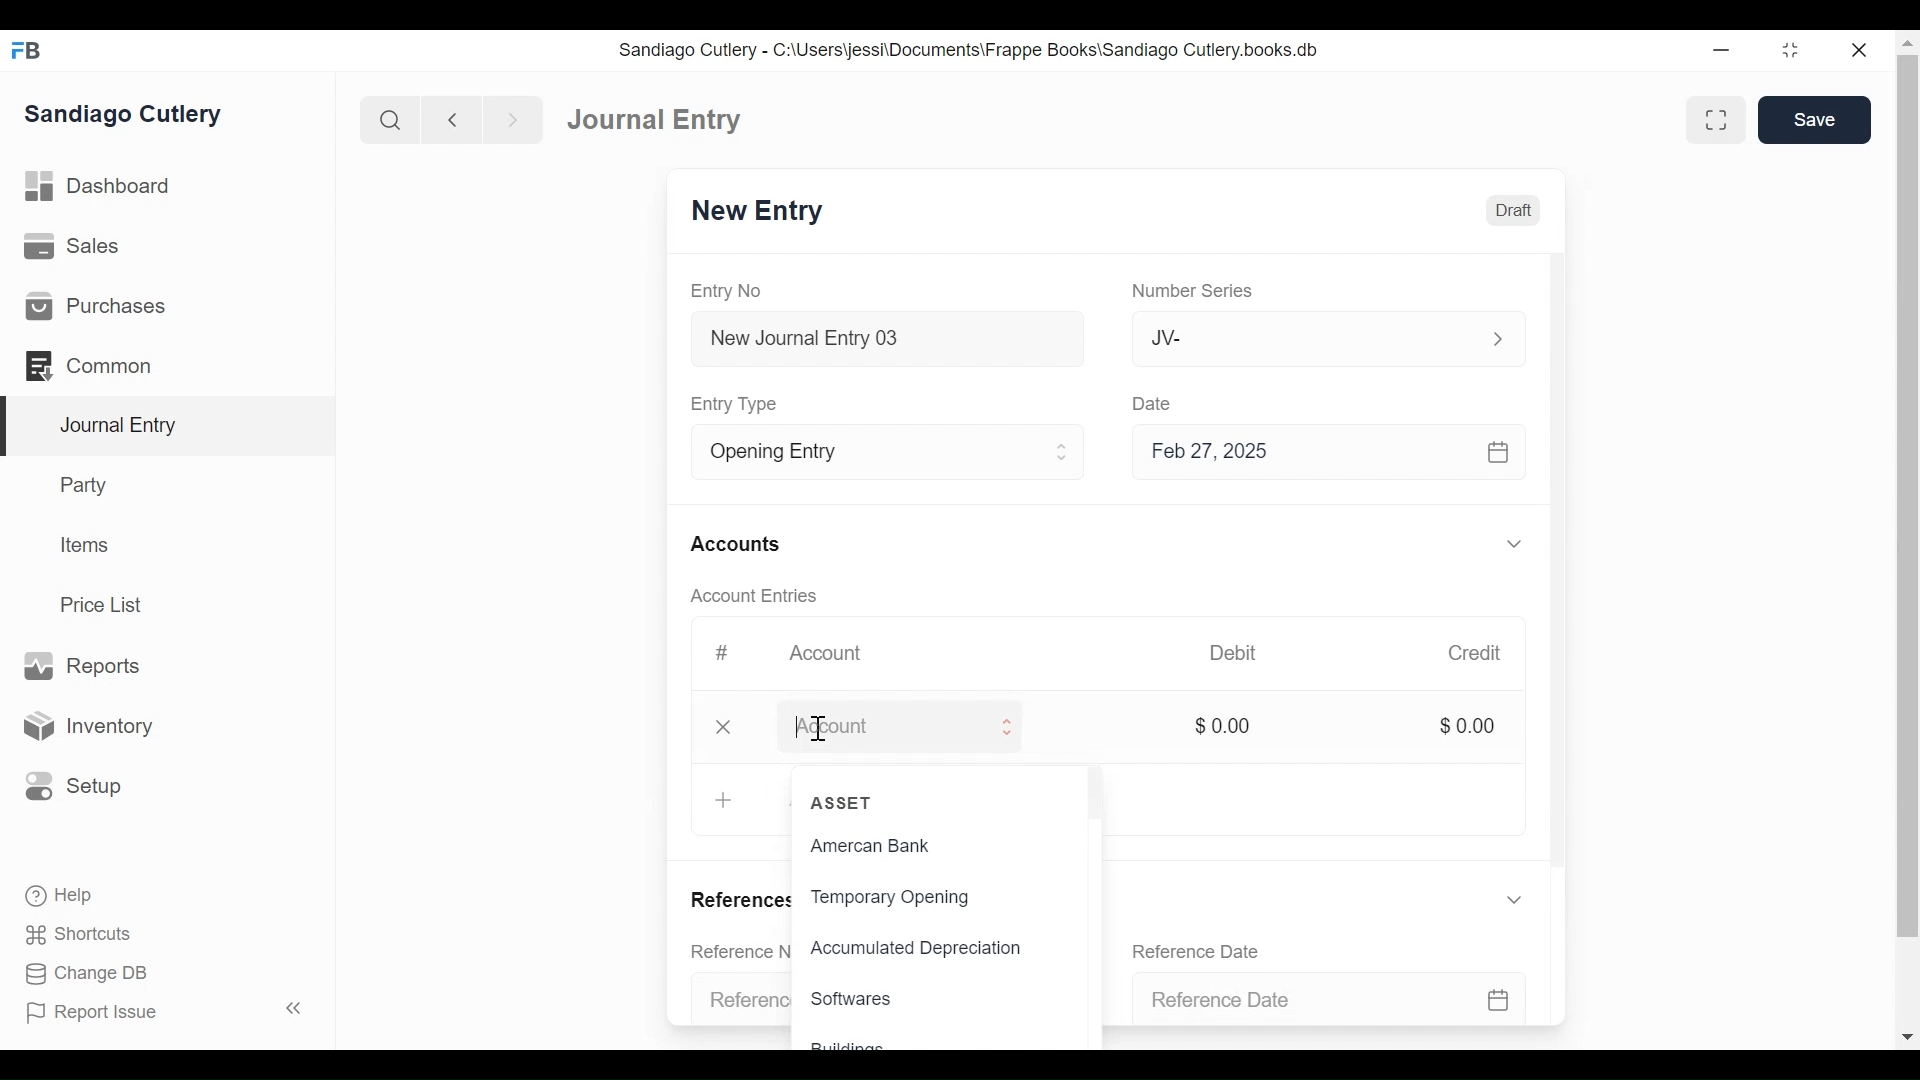  I want to click on New Entry, so click(762, 212).